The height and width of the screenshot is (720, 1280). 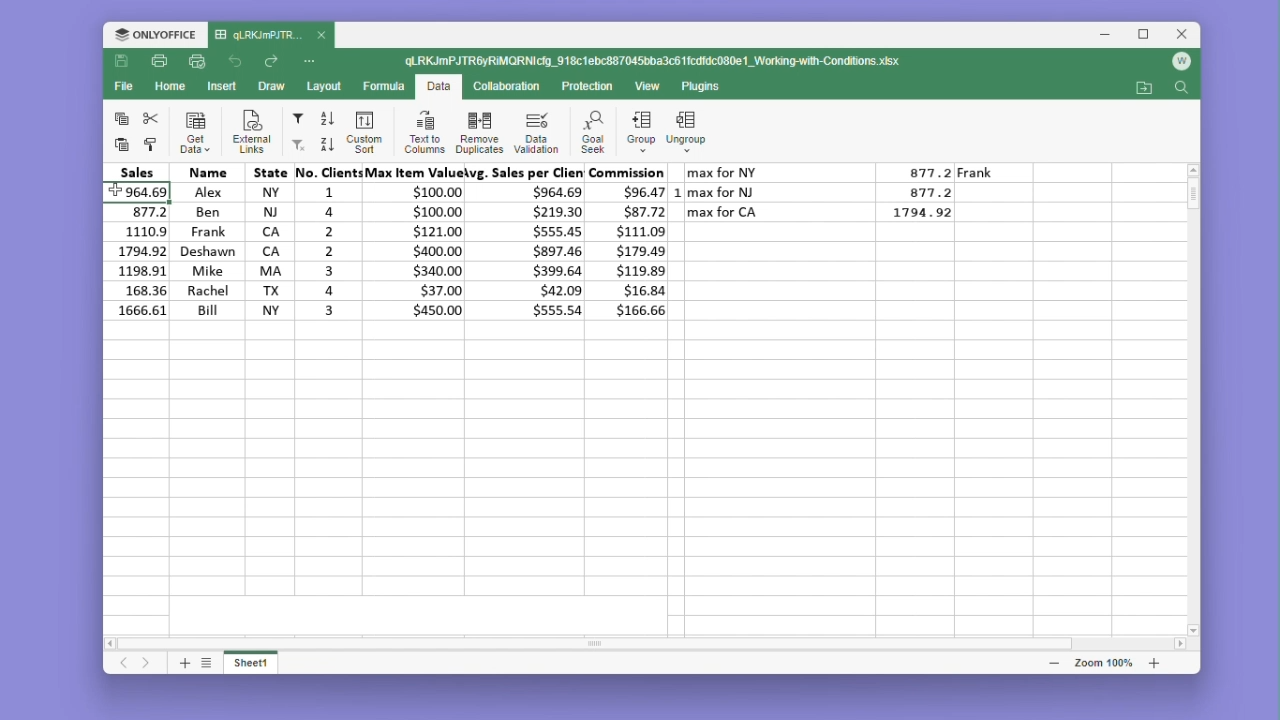 What do you see at coordinates (1146, 88) in the screenshot?
I see `Go to file location` at bounding box center [1146, 88].